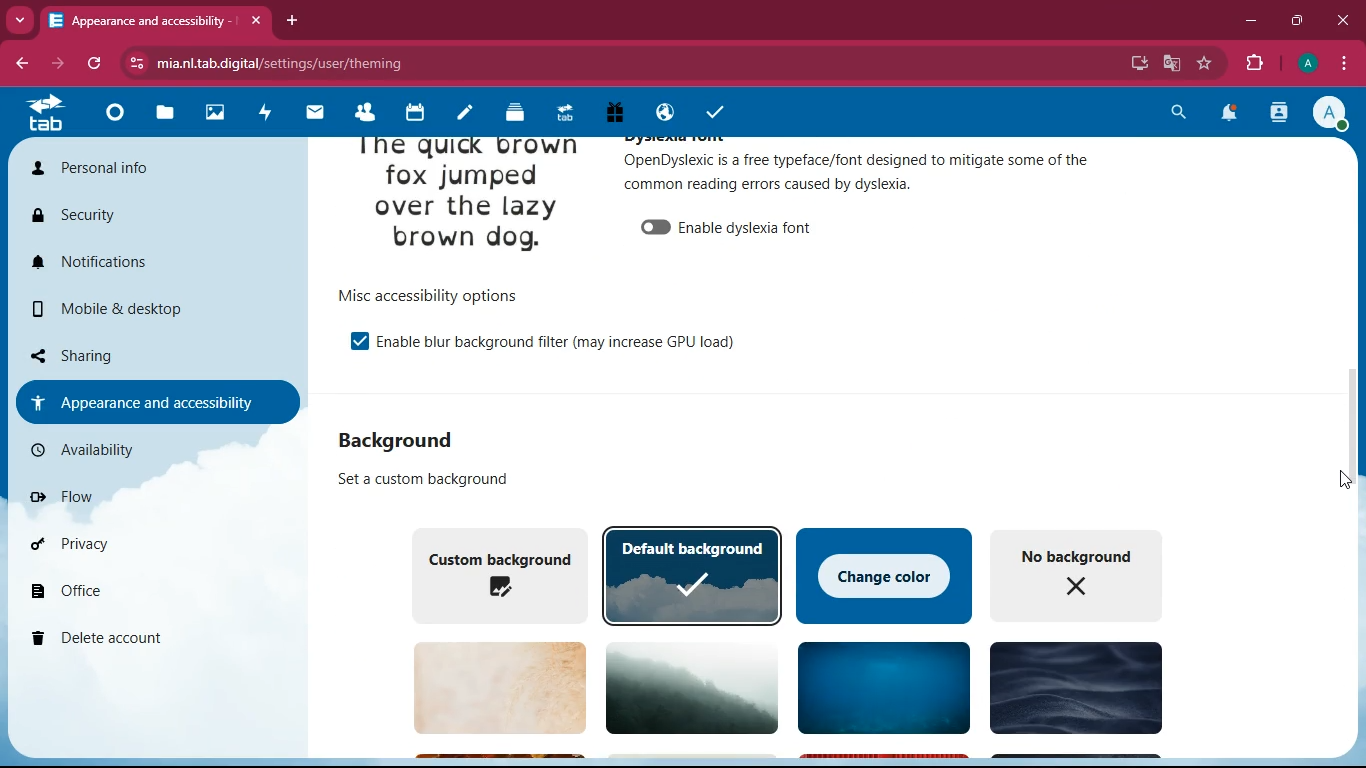 The image size is (1366, 768). What do you see at coordinates (25, 64) in the screenshot?
I see `back` at bounding box center [25, 64].